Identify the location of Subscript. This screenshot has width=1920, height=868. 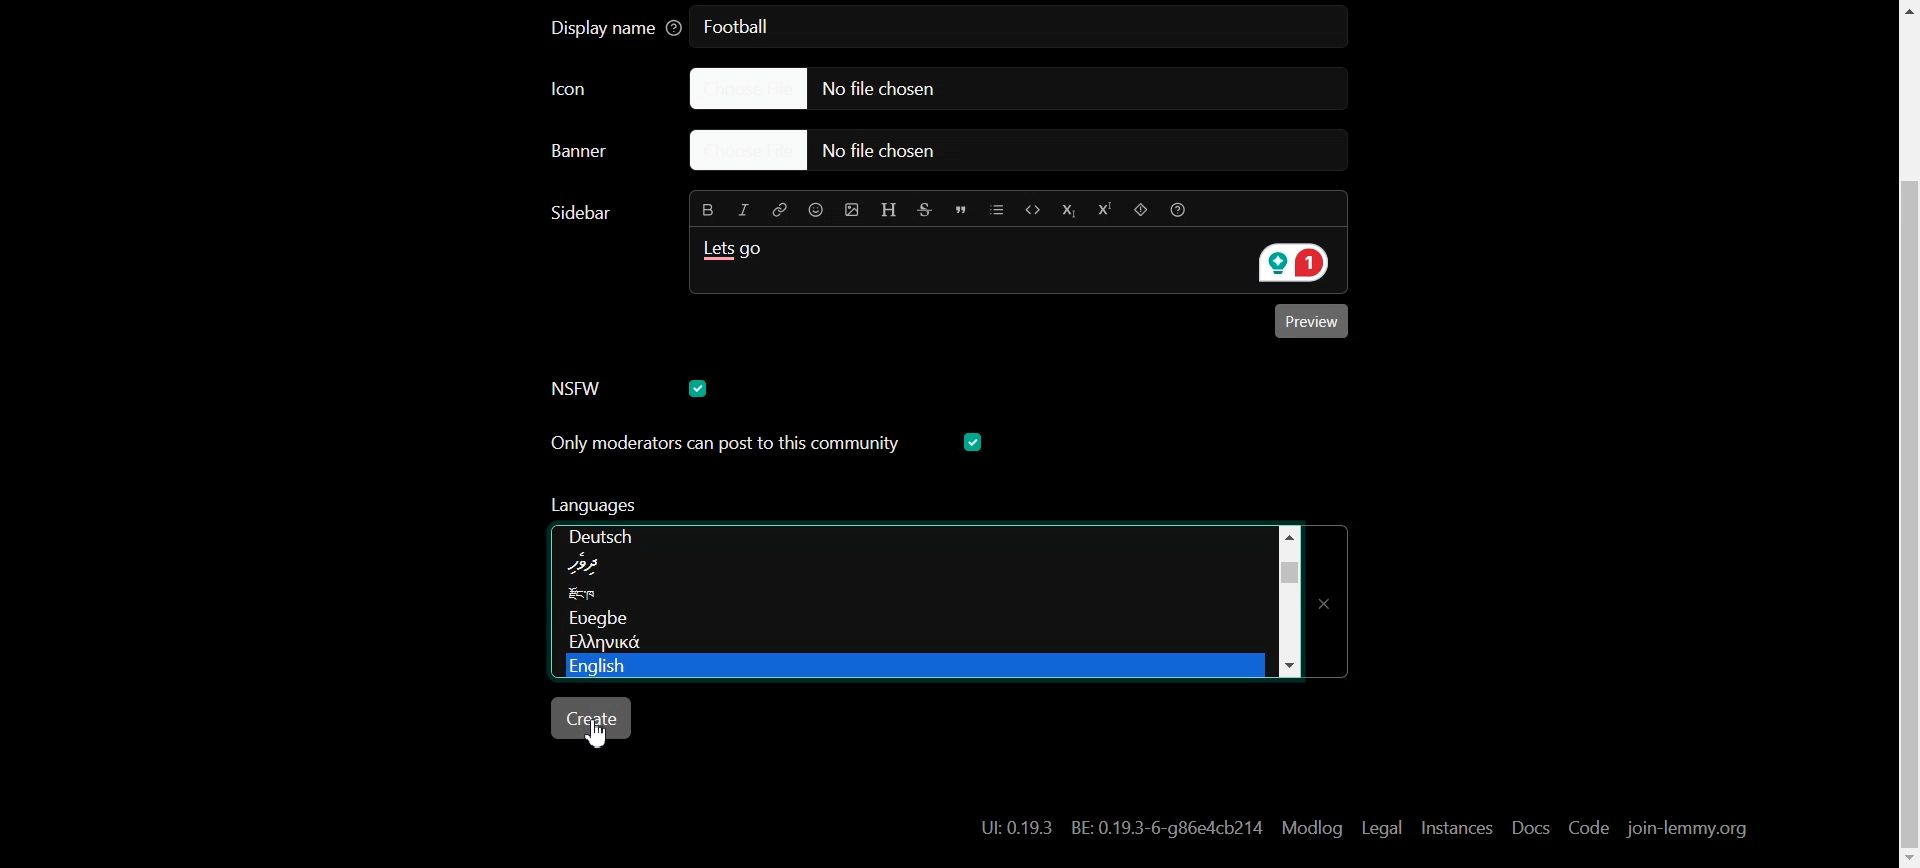
(1067, 209).